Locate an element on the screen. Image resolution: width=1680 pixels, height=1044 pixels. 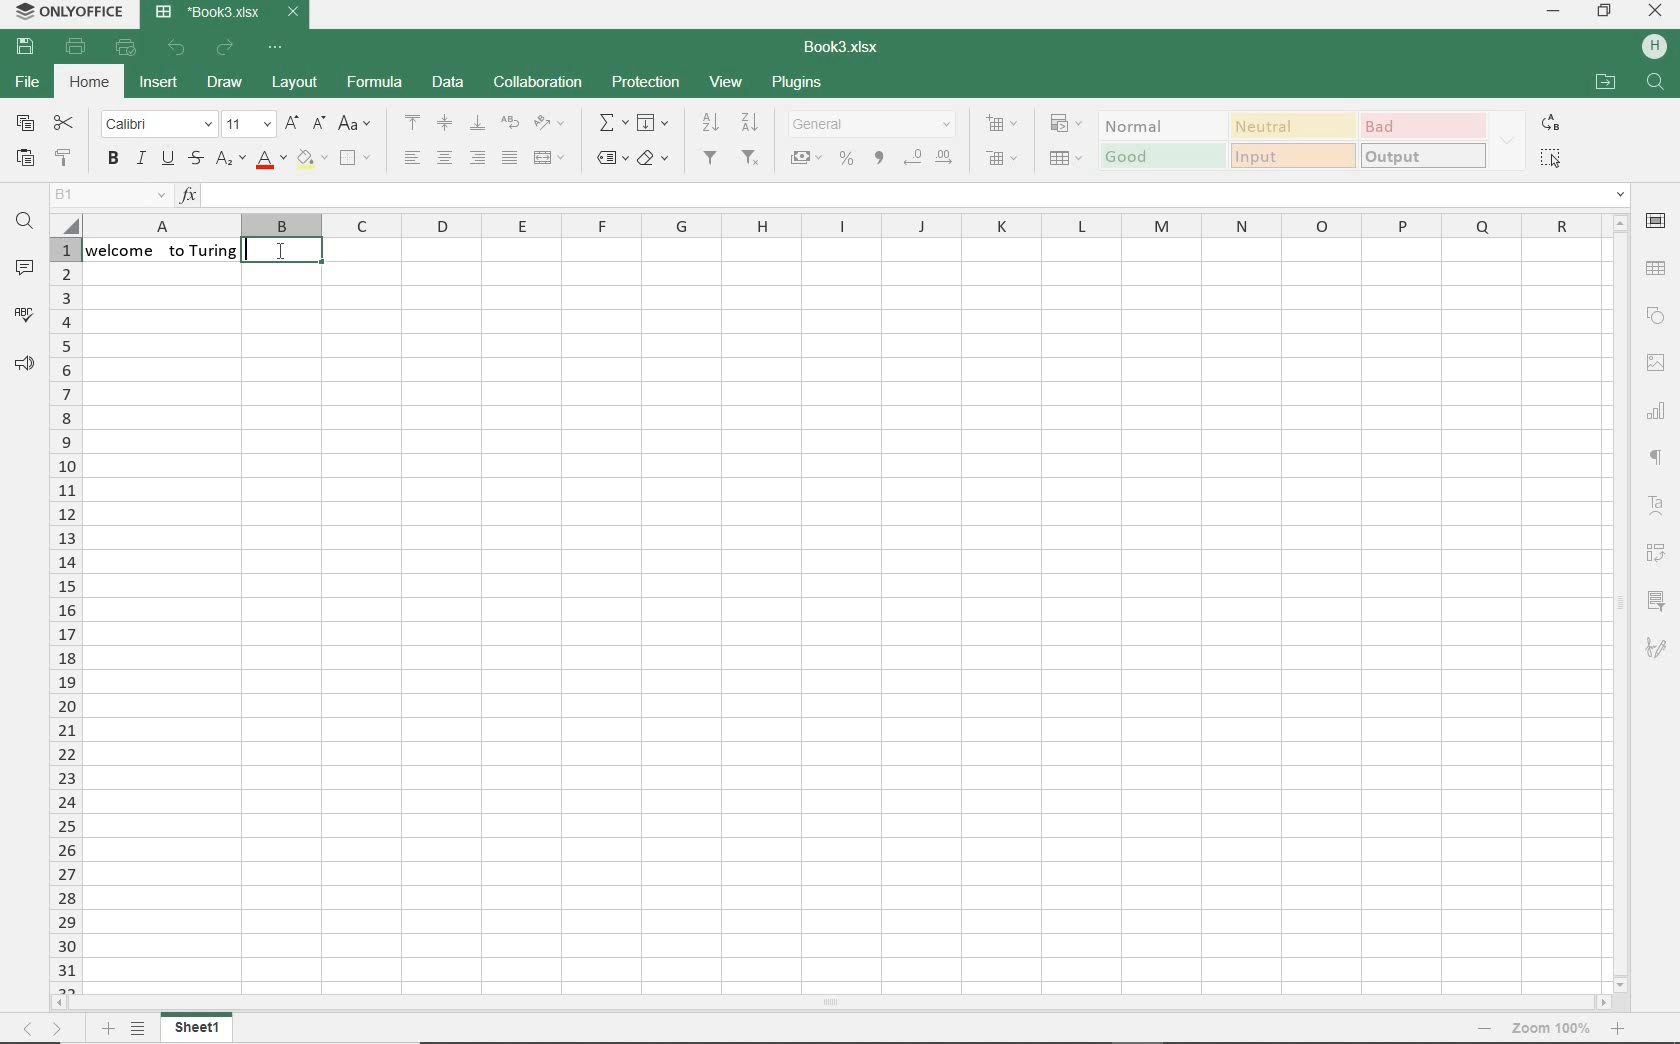
copy style is located at coordinates (65, 160).